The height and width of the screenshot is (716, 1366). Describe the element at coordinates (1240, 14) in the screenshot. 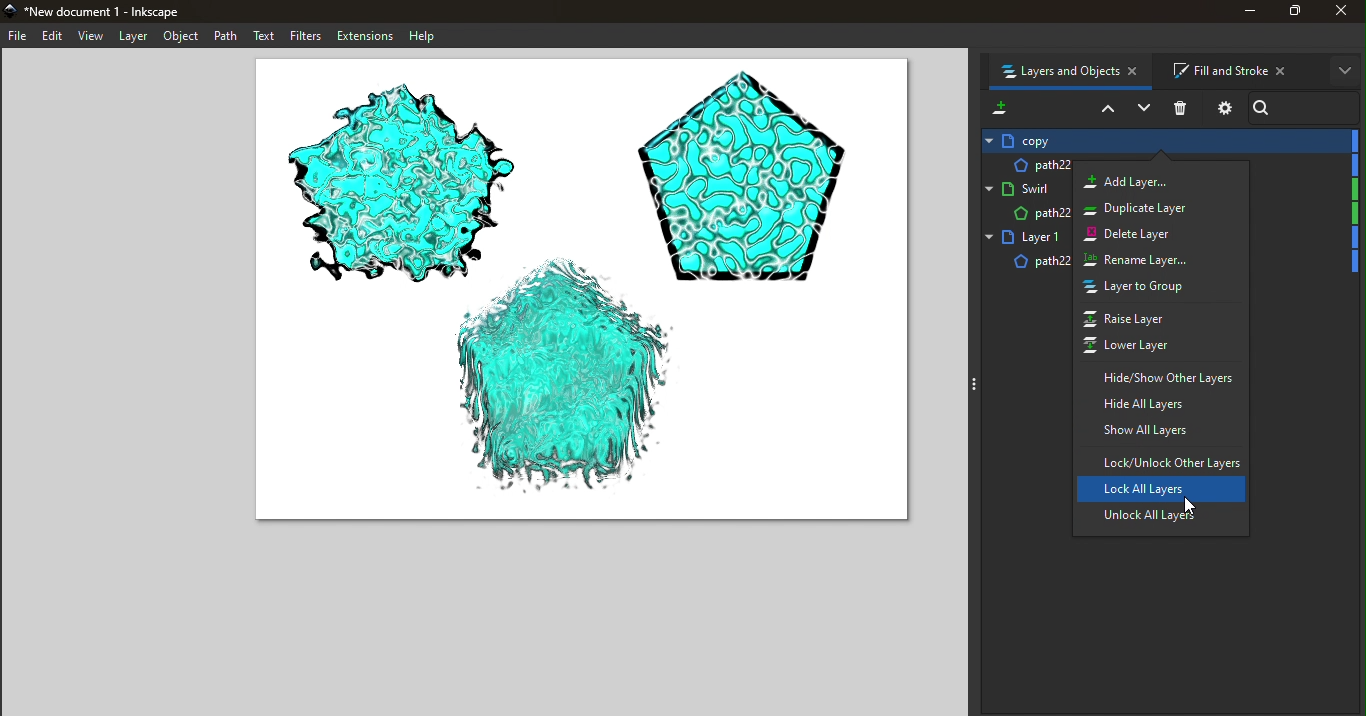

I see `Minimize` at that location.